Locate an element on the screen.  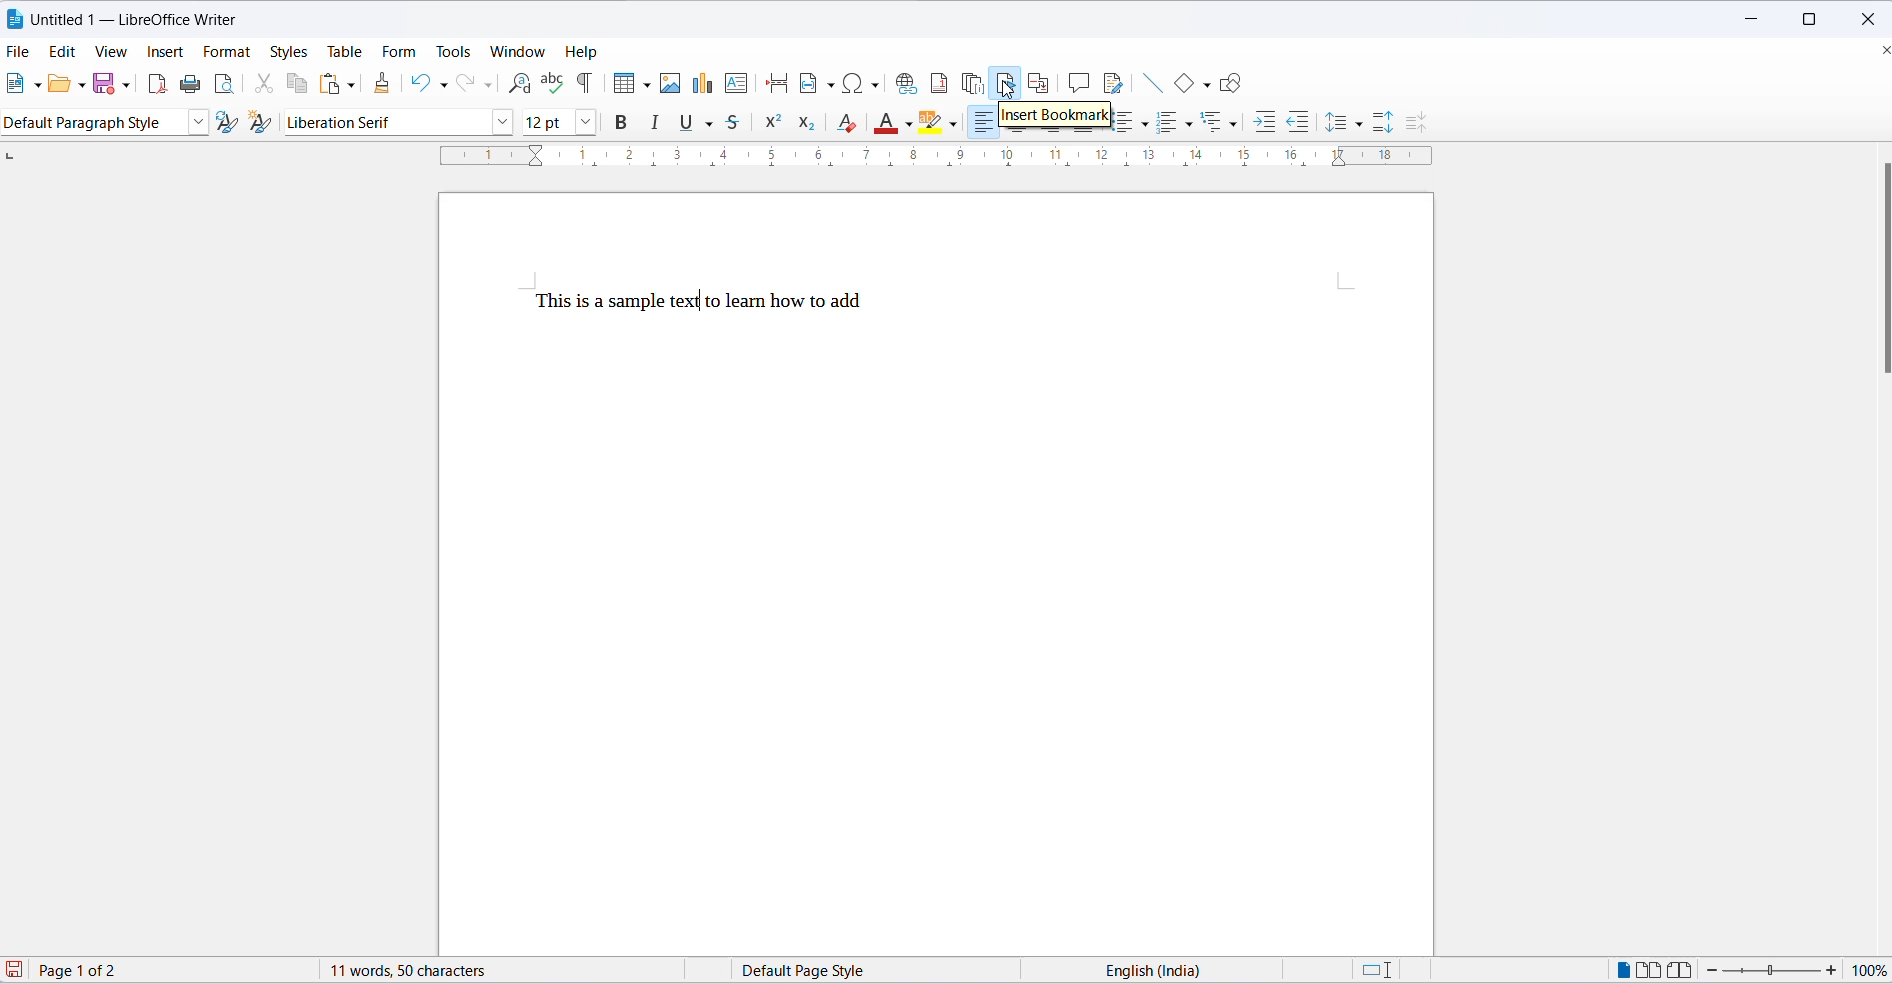
subscript is located at coordinates (808, 124).